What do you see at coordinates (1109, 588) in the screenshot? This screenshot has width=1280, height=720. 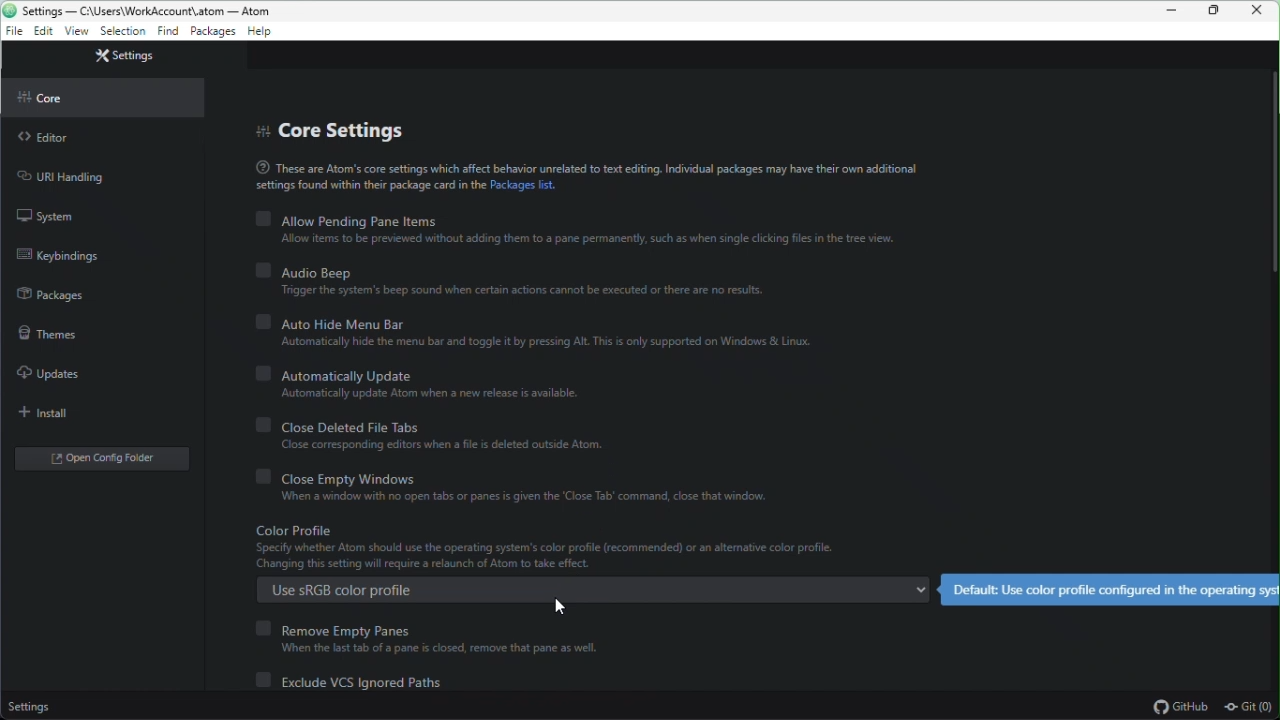 I see `Default settings` at bounding box center [1109, 588].